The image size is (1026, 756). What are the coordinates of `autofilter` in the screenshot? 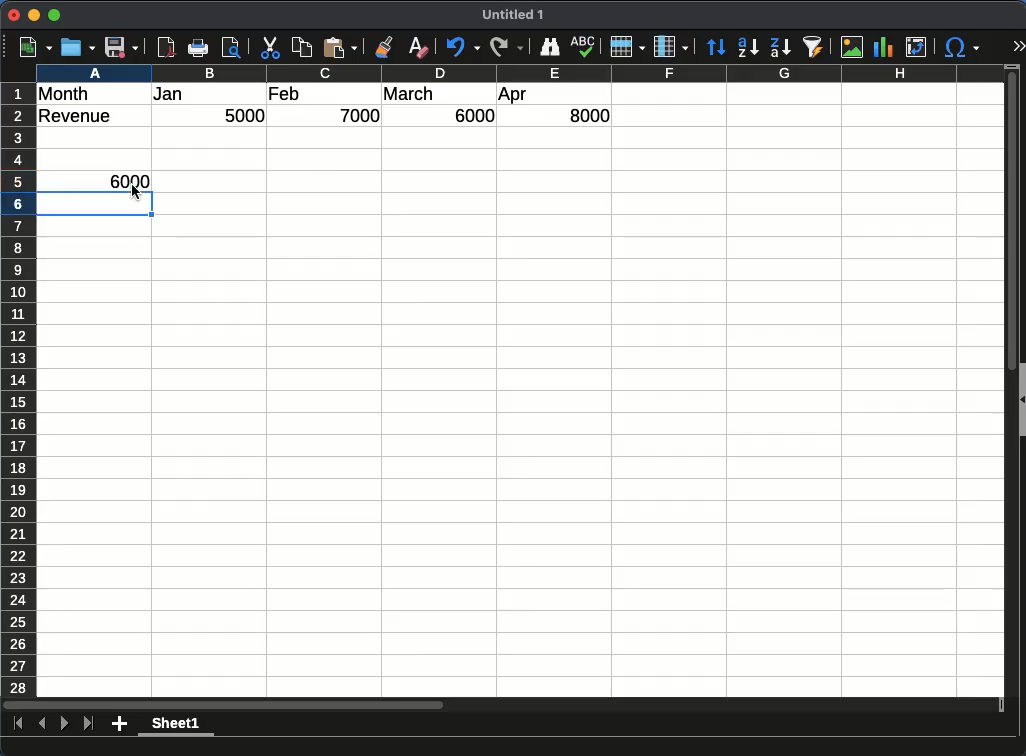 It's located at (814, 47).